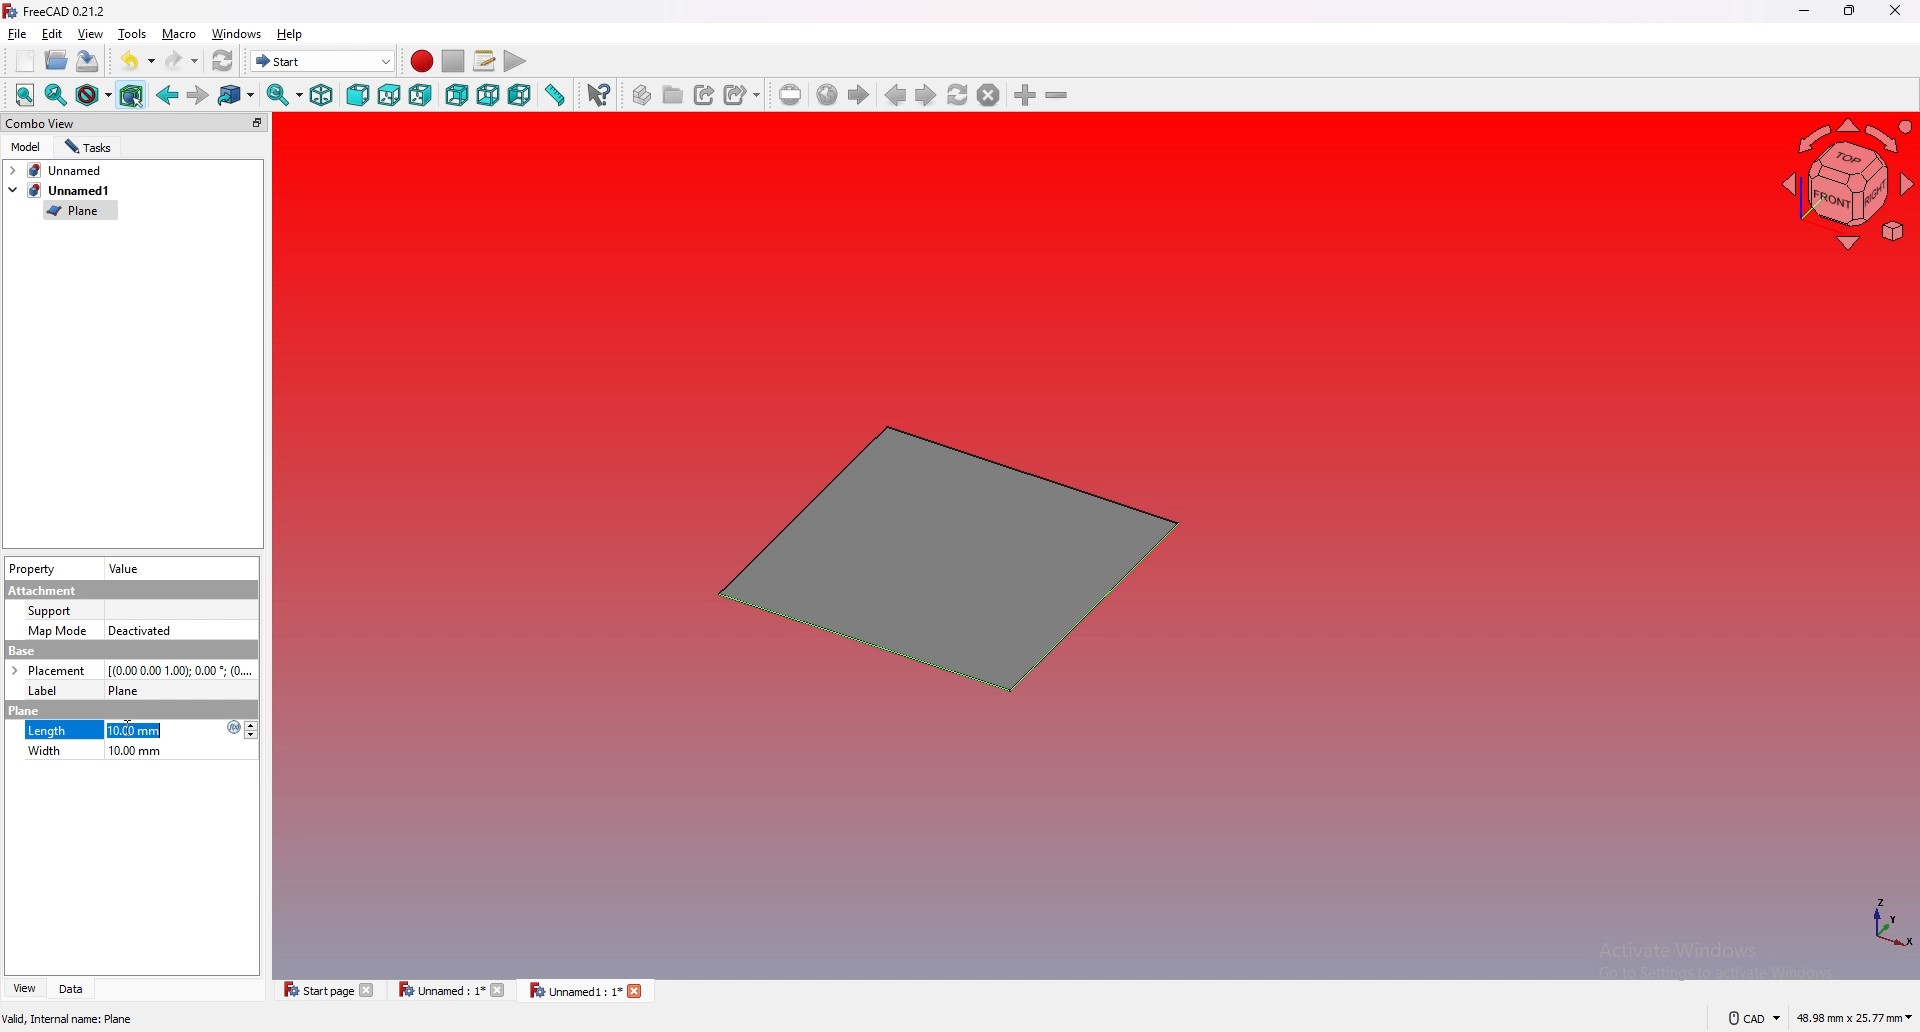 The image size is (1920, 1032). I want to click on open, so click(57, 60).